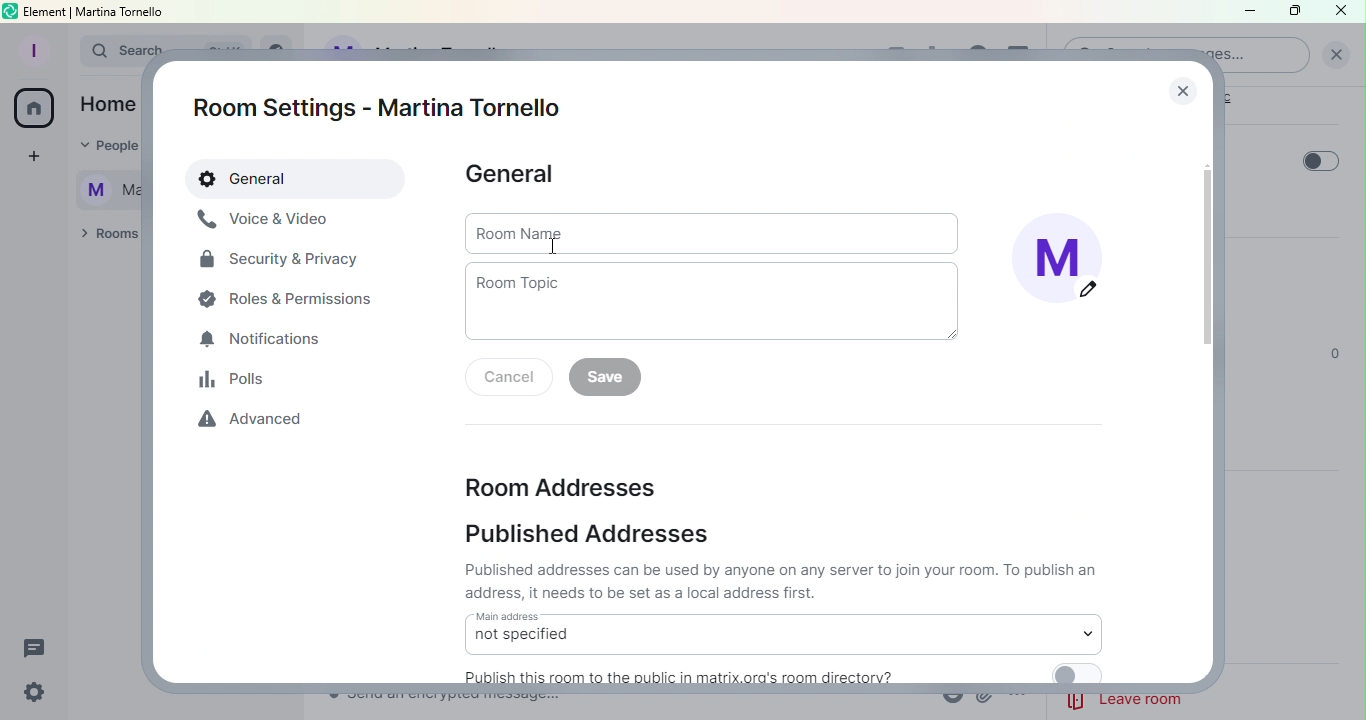  Describe the element at coordinates (298, 180) in the screenshot. I see `General` at that location.